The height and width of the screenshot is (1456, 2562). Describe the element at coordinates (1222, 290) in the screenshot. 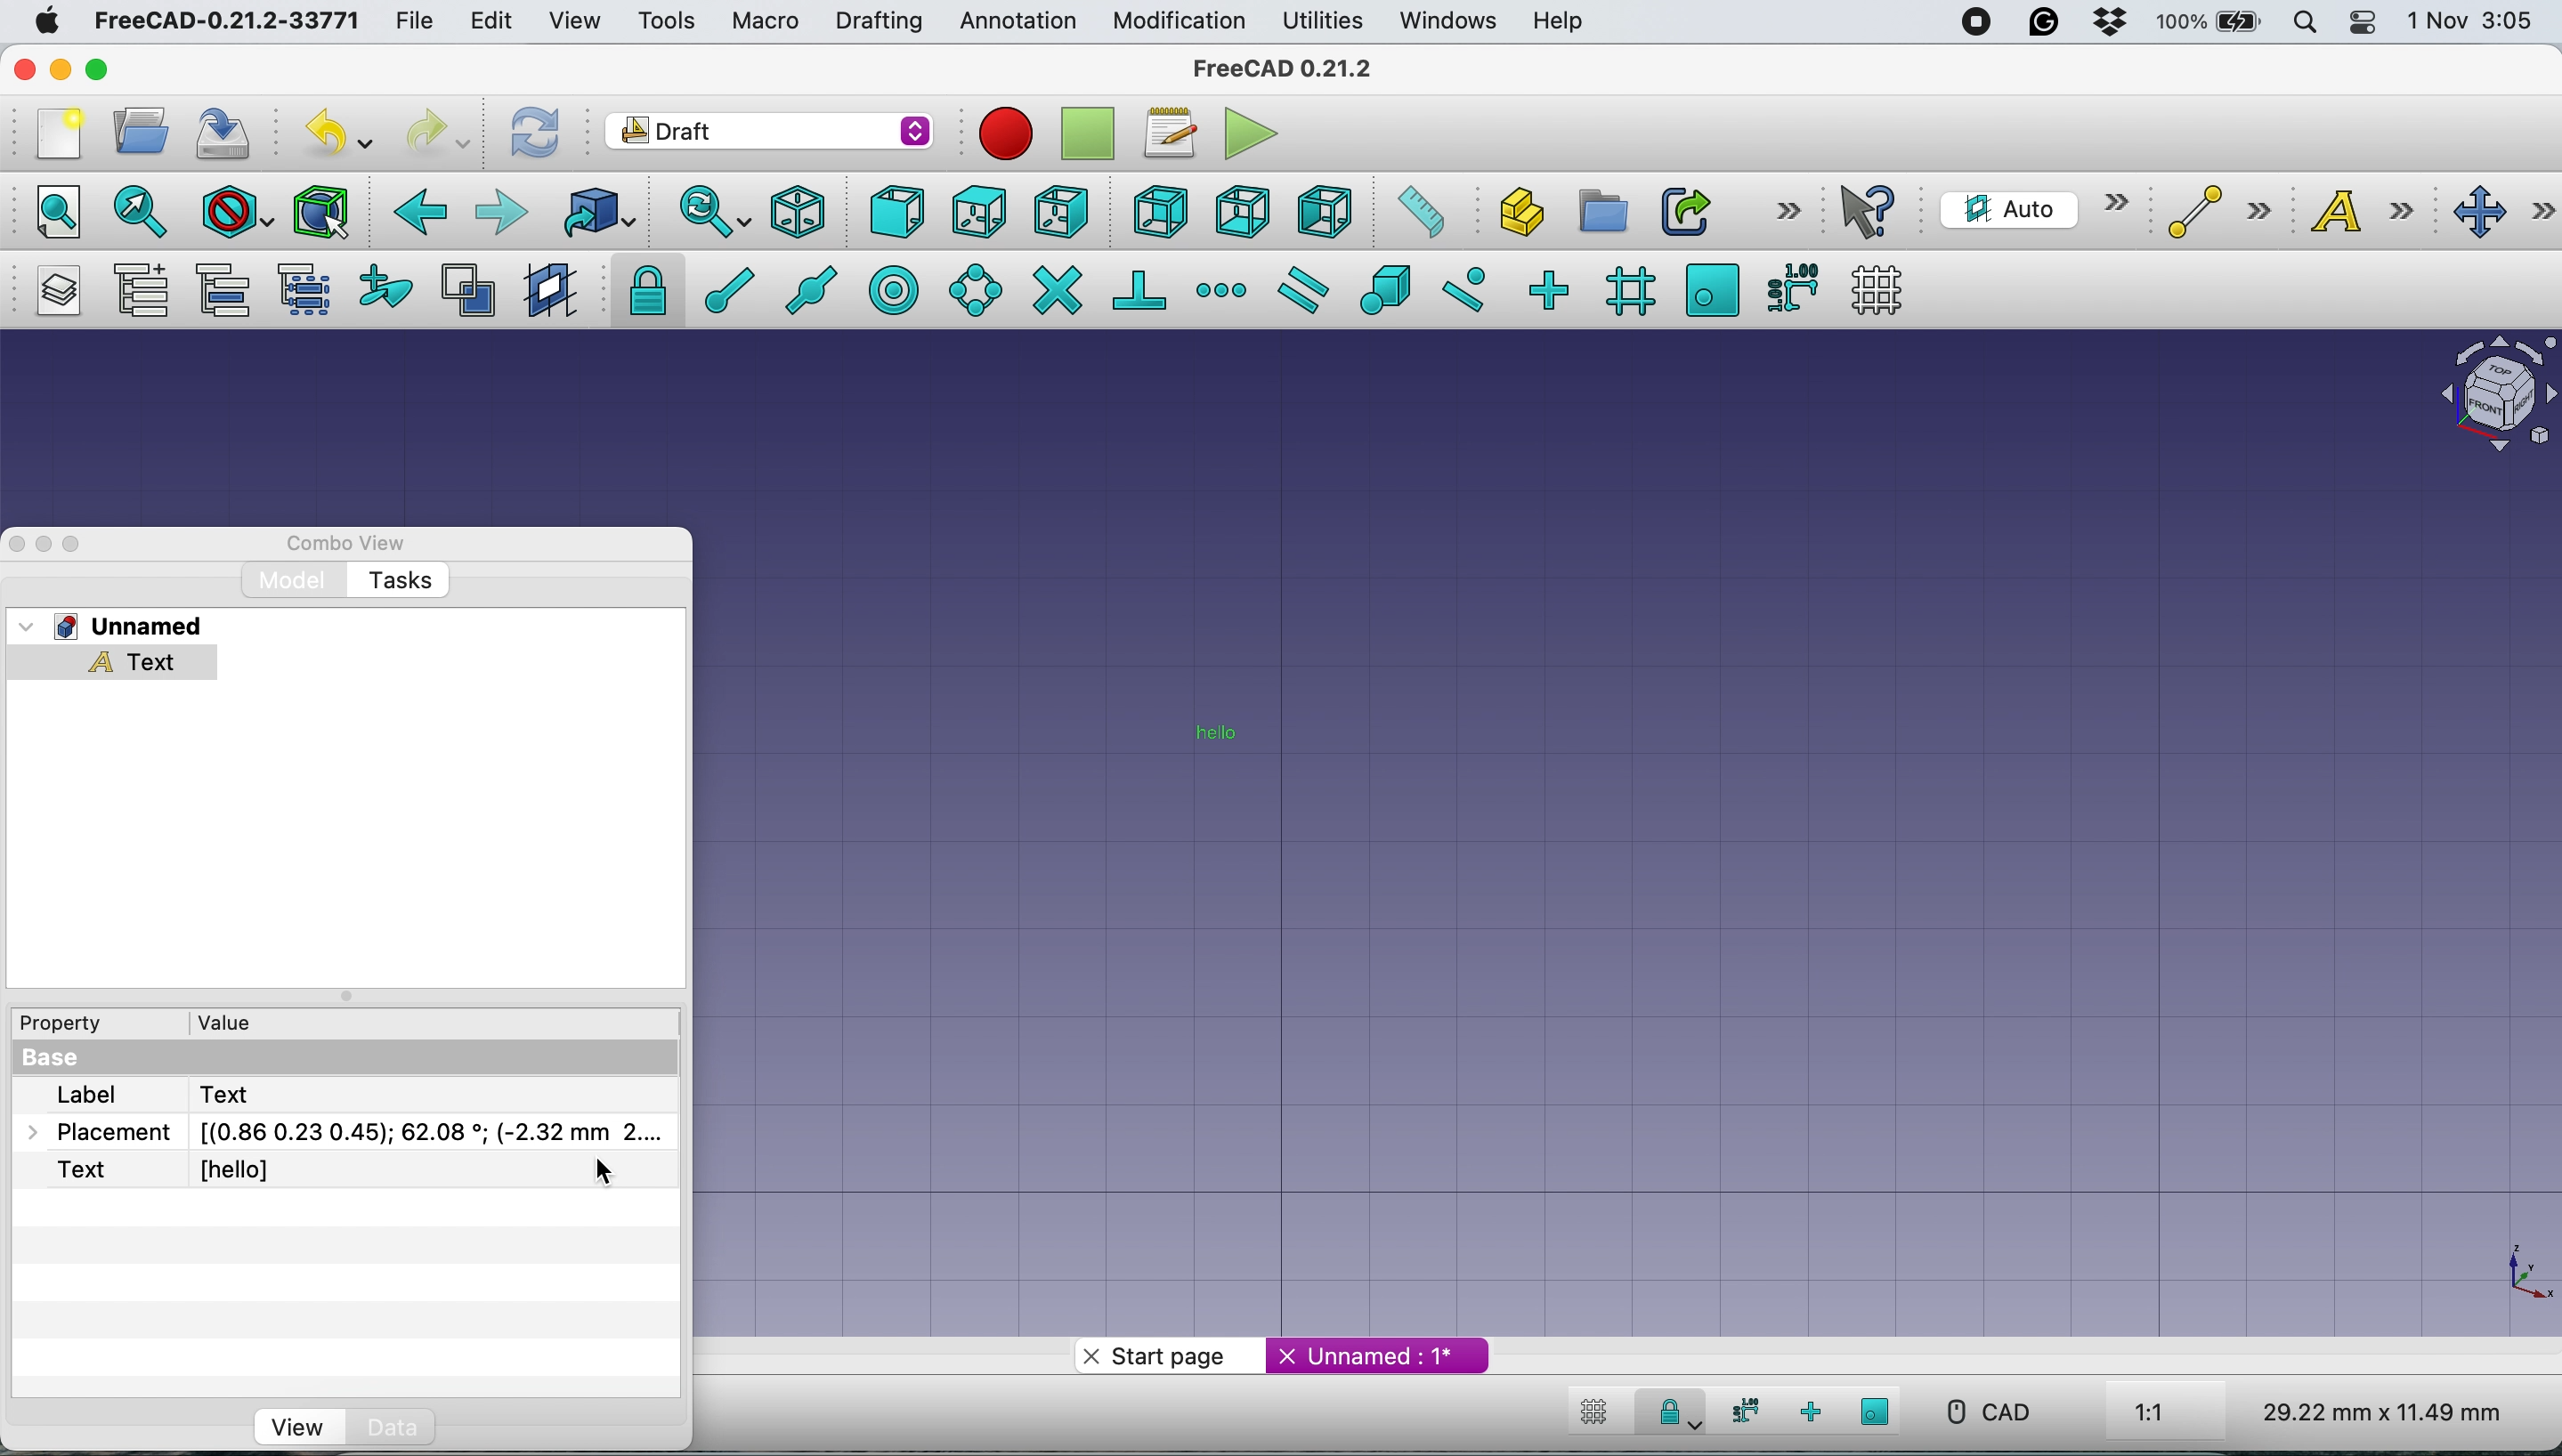

I see `snap extension` at that location.